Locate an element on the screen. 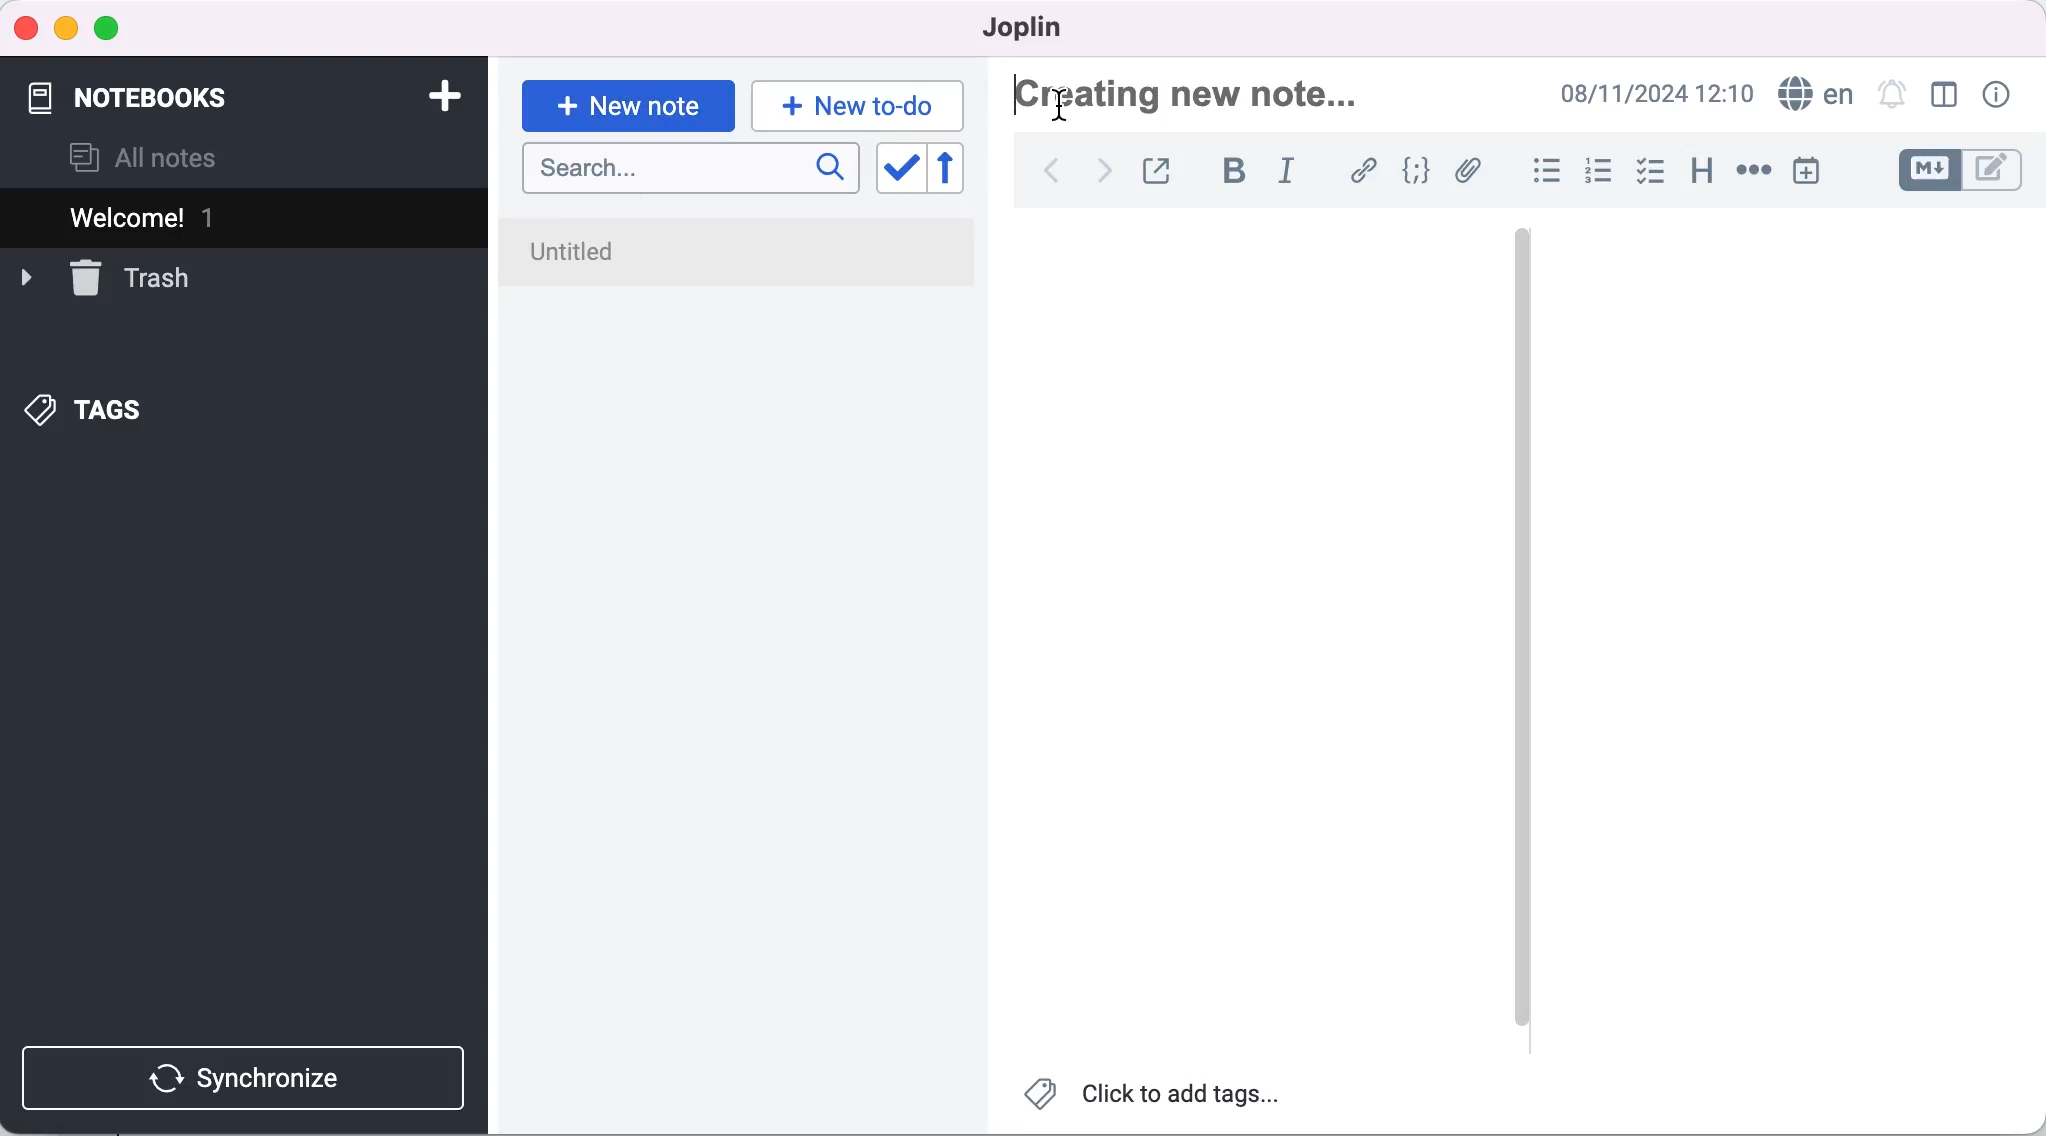 The height and width of the screenshot is (1136, 2046). bold is located at coordinates (1225, 174).